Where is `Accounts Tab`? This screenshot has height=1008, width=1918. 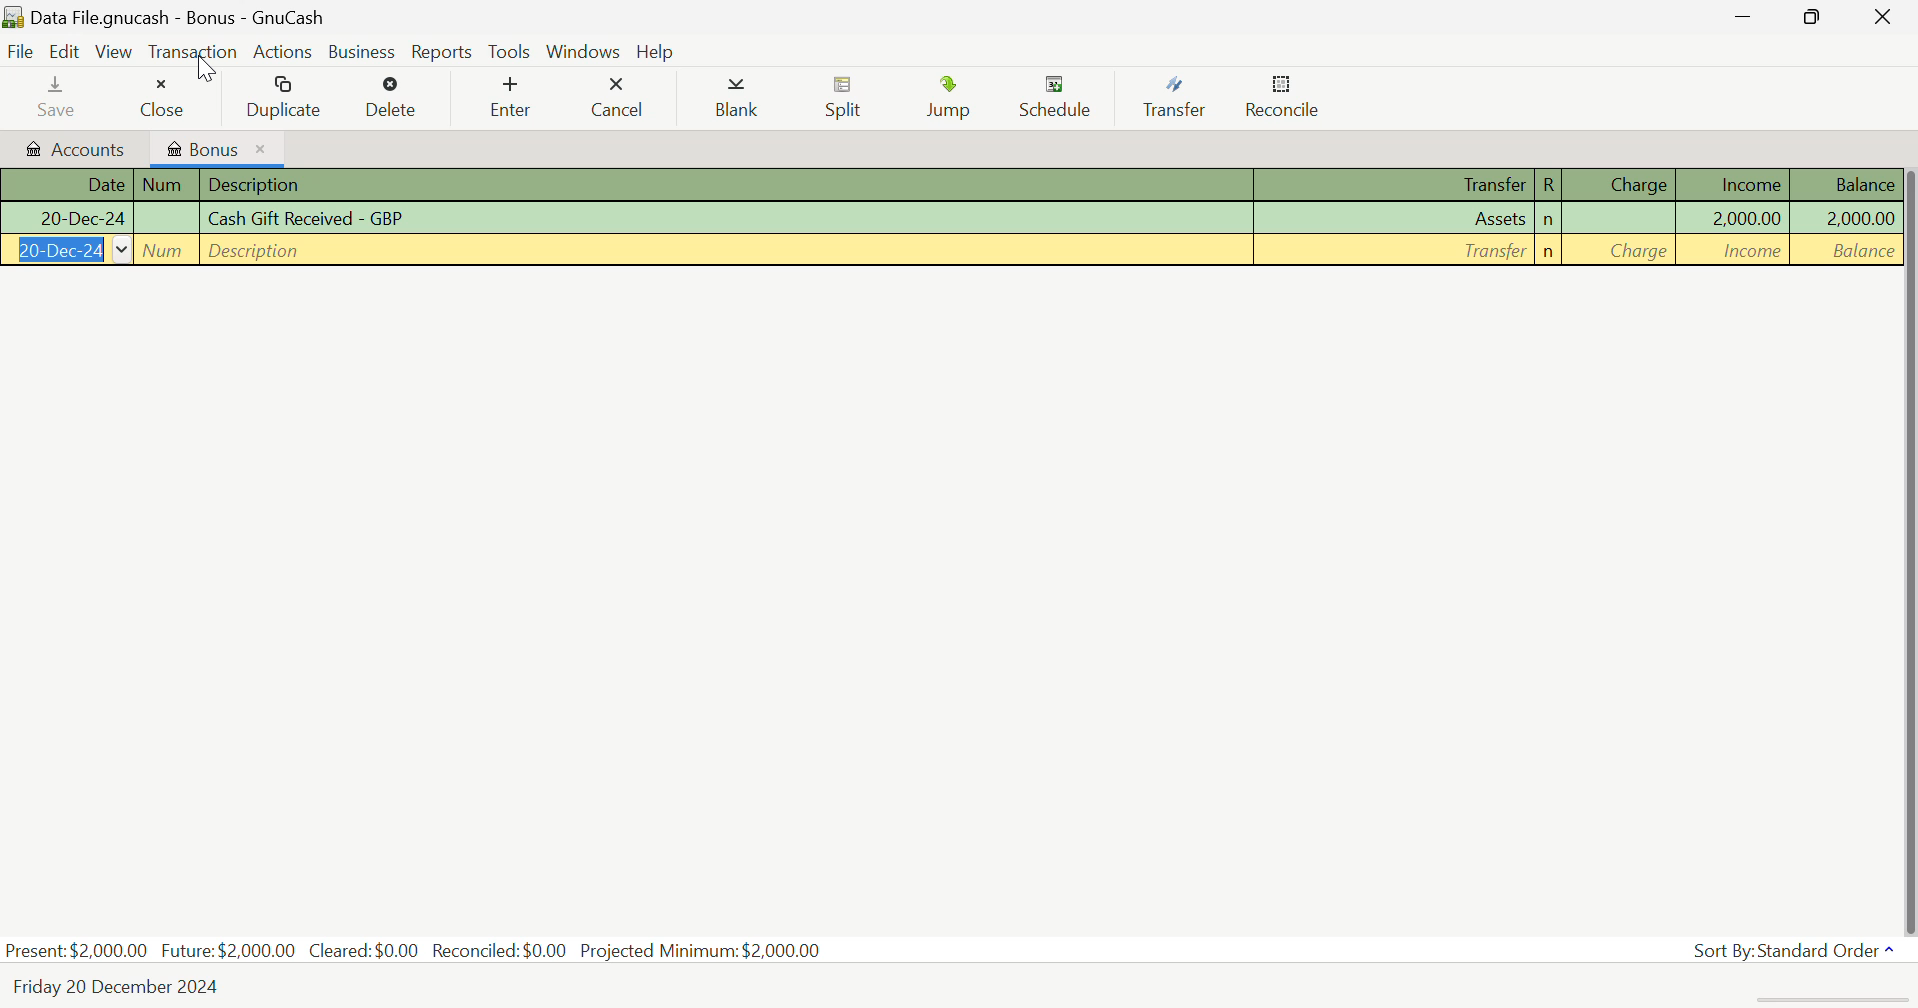
Accounts Tab is located at coordinates (71, 146).